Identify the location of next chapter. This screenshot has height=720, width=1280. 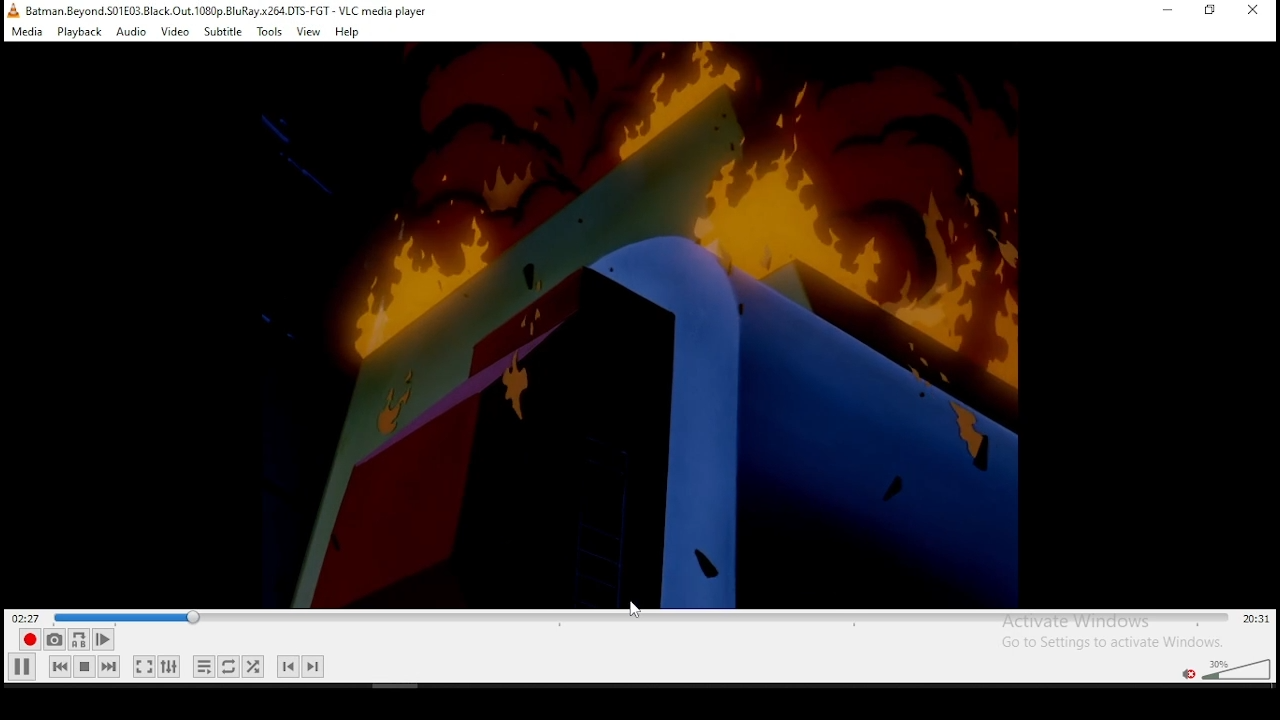
(313, 666).